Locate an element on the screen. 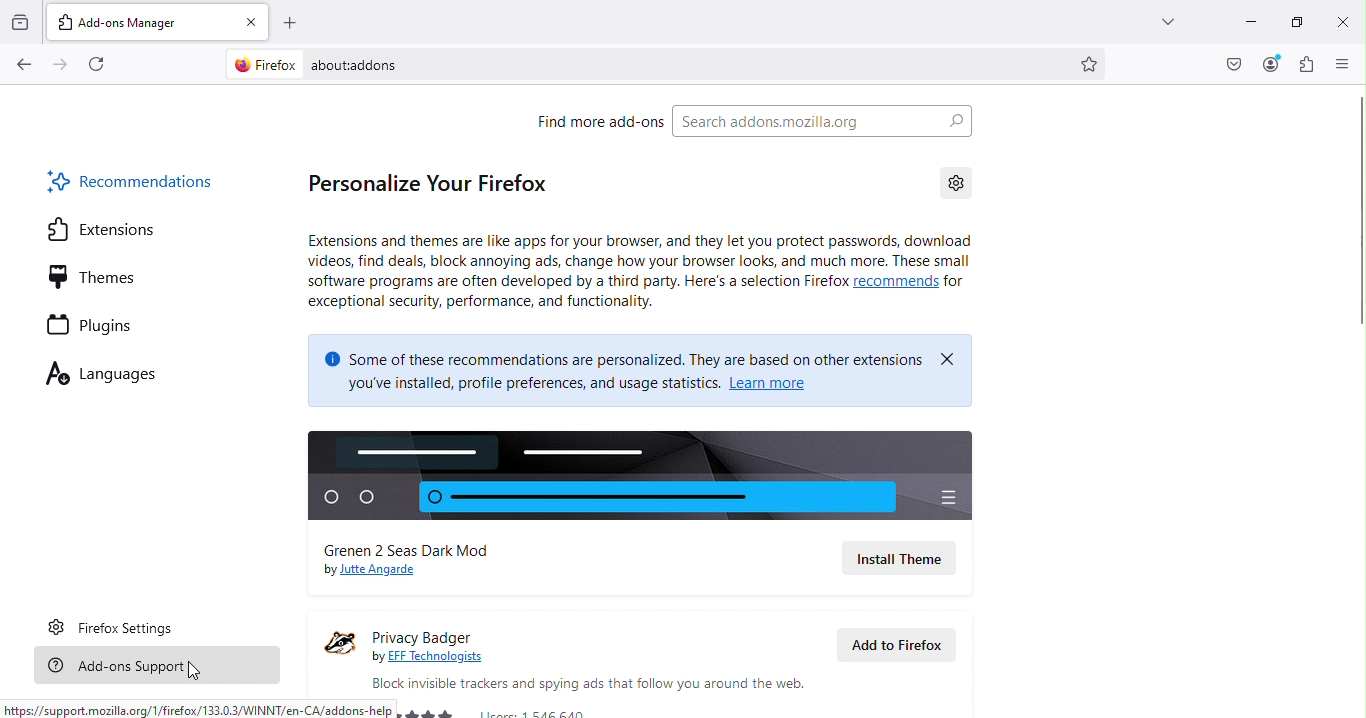  Extensions is located at coordinates (104, 228).